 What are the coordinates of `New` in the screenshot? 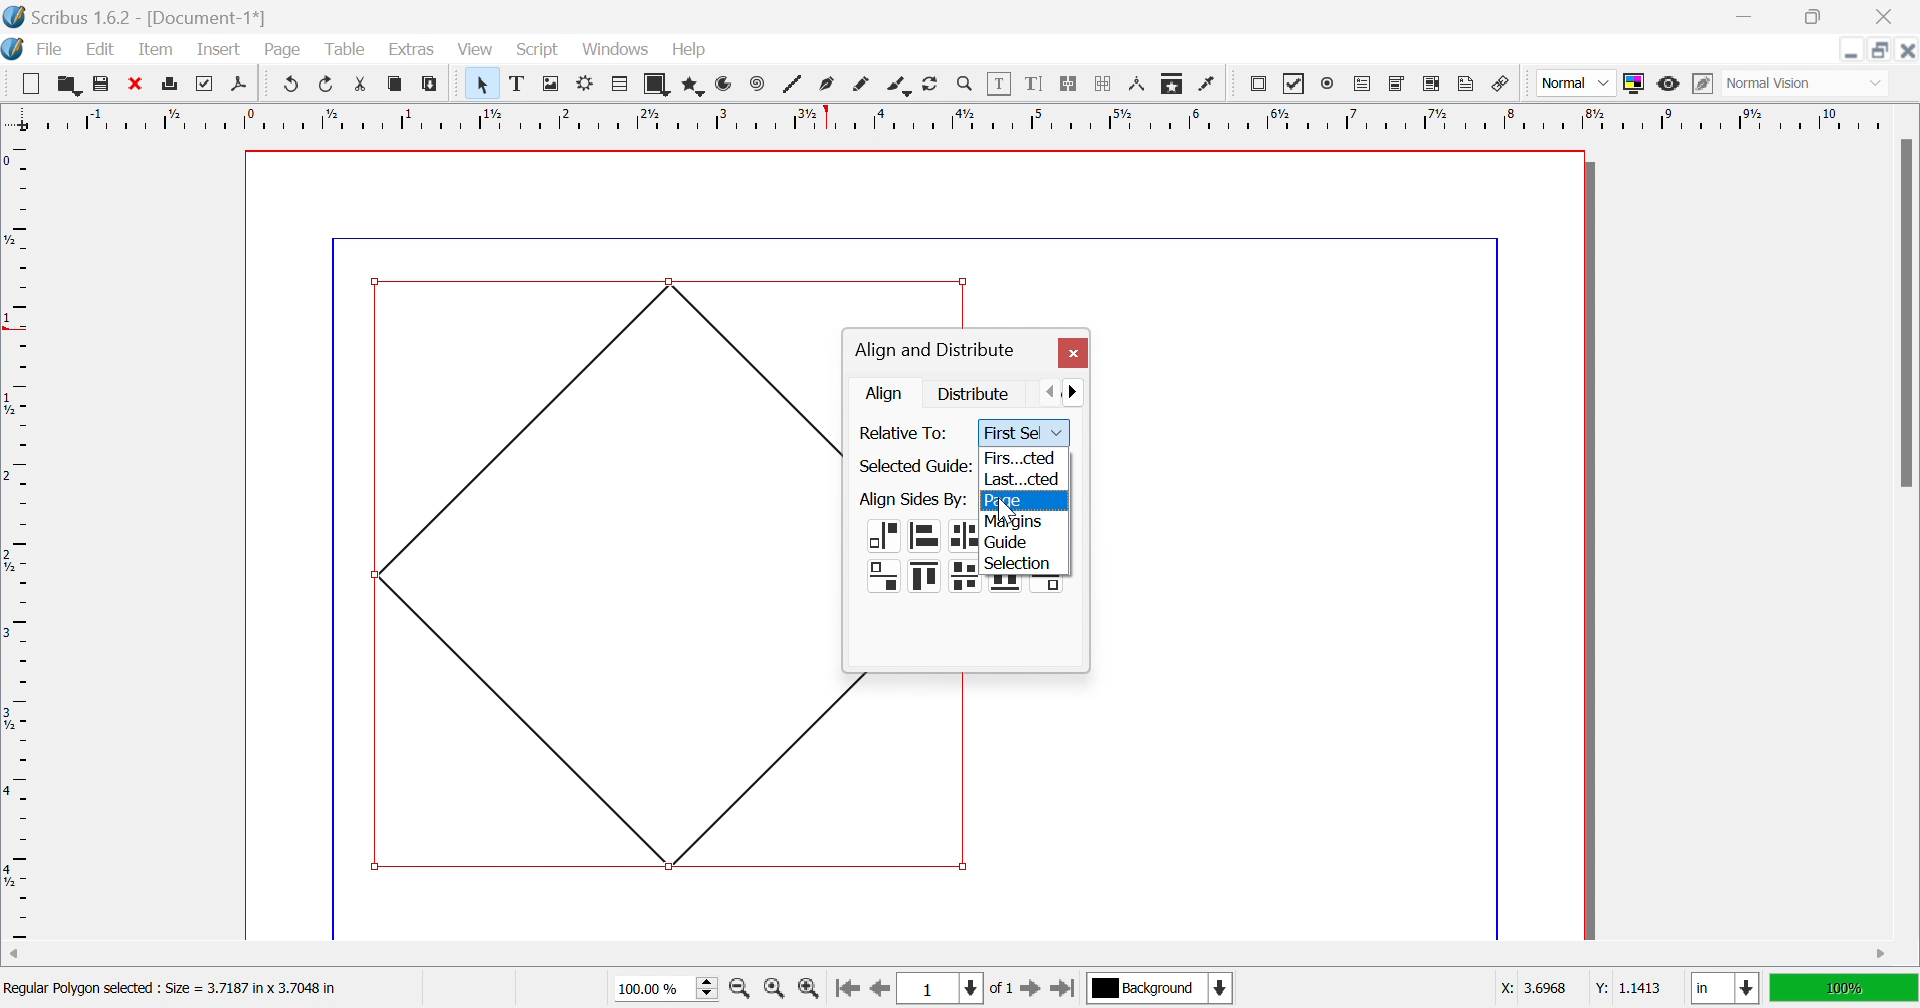 It's located at (30, 84).